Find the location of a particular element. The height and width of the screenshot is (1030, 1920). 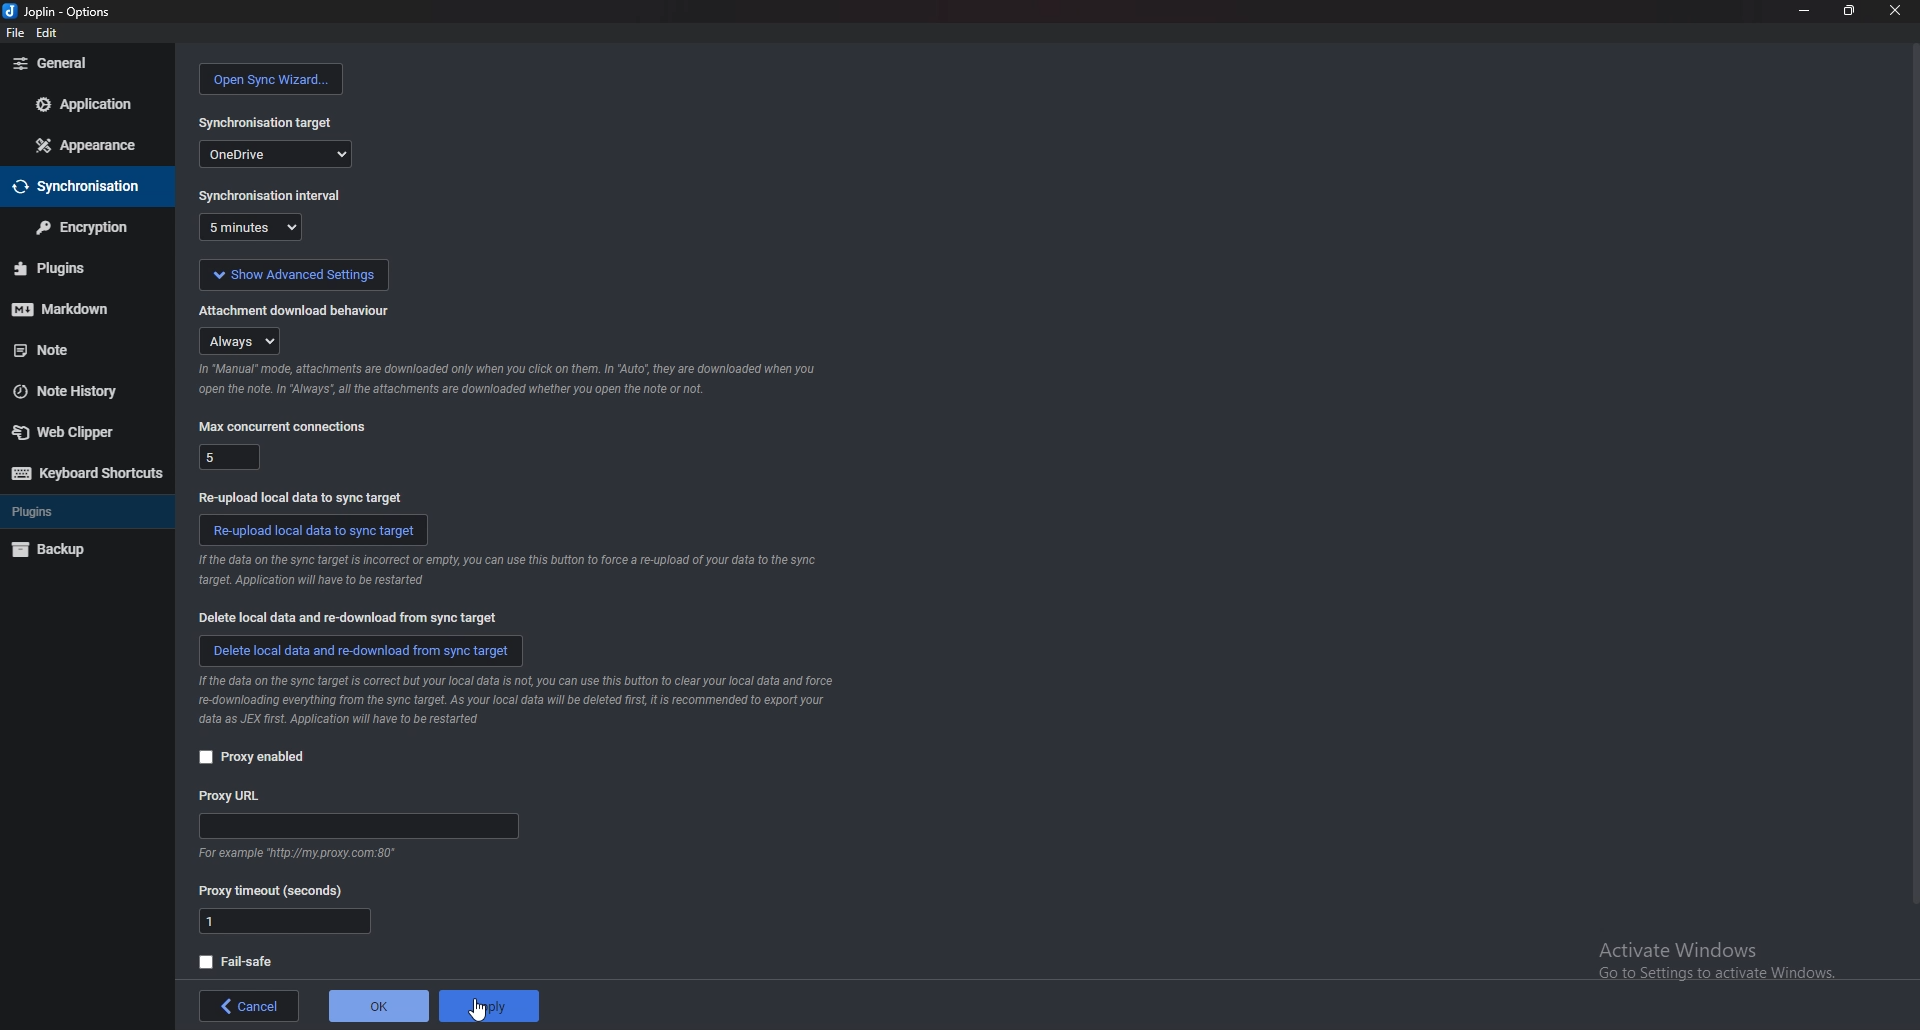

appearance is located at coordinates (90, 144).